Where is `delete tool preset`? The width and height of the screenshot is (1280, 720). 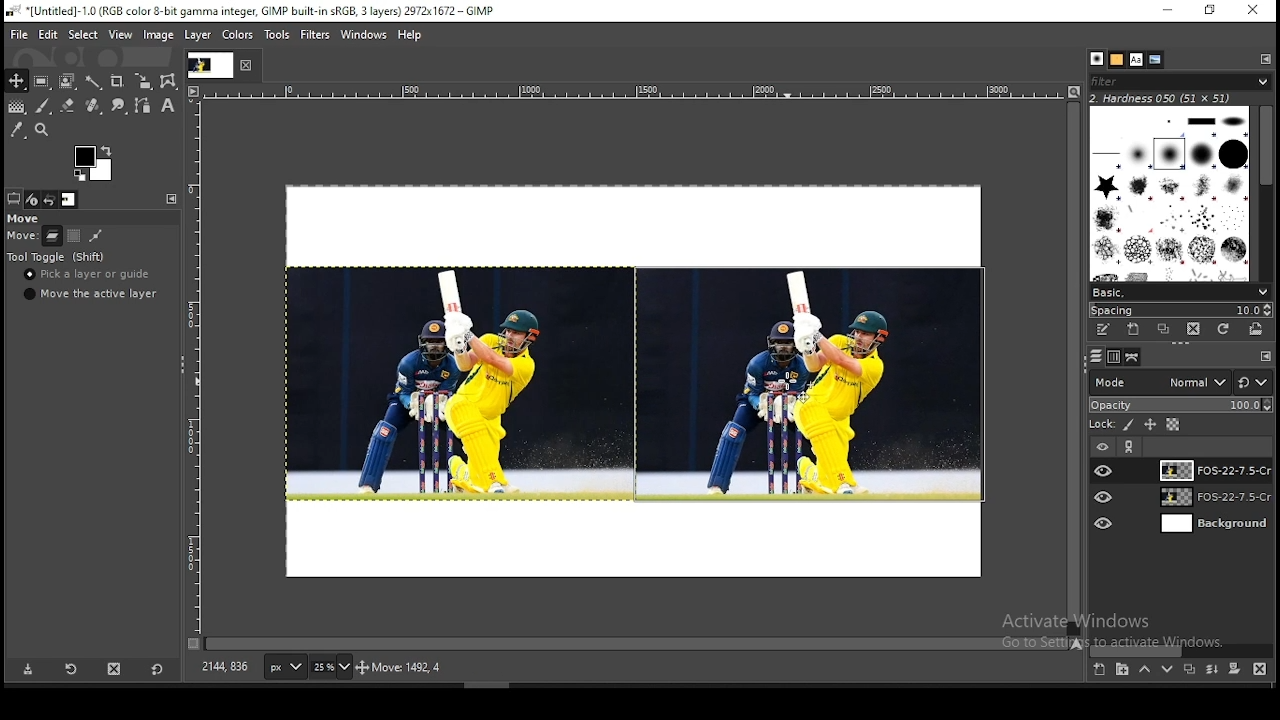
delete tool preset is located at coordinates (116, 668).